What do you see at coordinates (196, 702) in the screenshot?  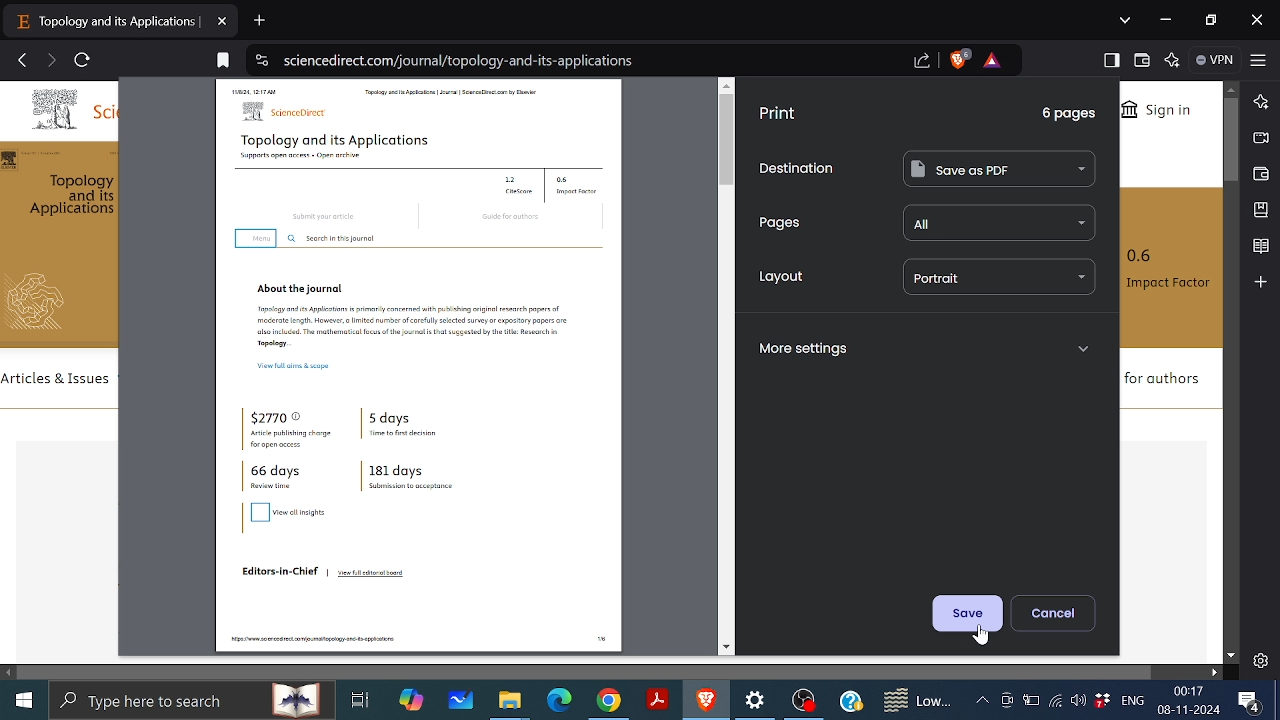 I see `search` at bounding box center [196, 702].